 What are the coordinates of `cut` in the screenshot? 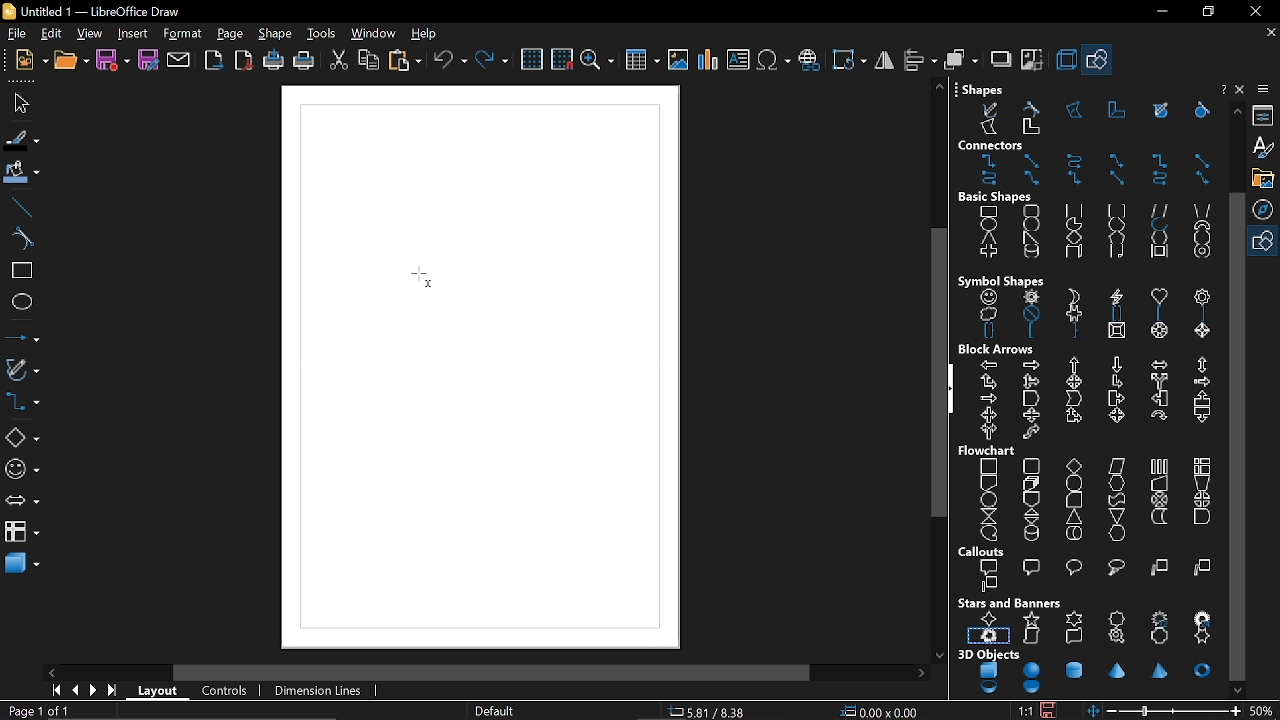 It's located at (340, 60).